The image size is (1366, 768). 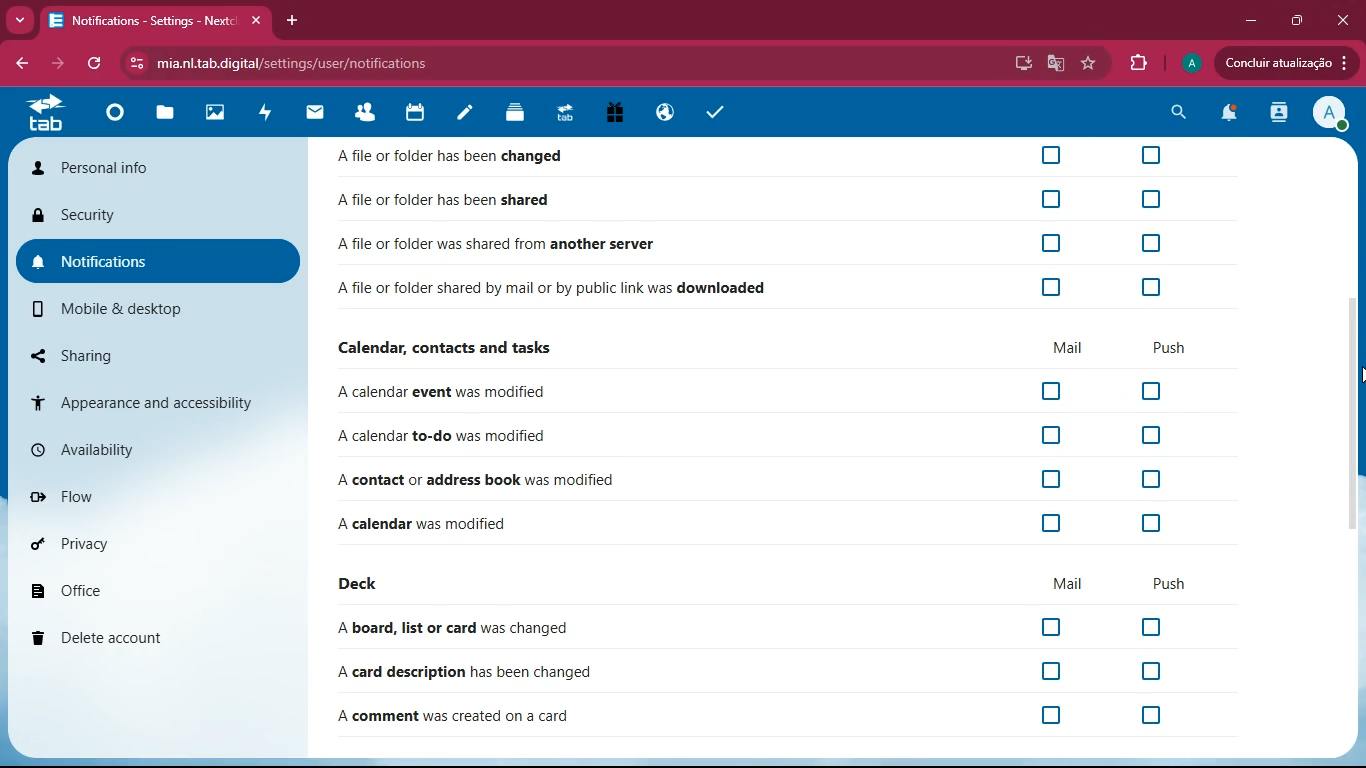 What do you see at coordinates (1152, 287) in the screenshot?
I see `off` at bounding box center [1152, 287].